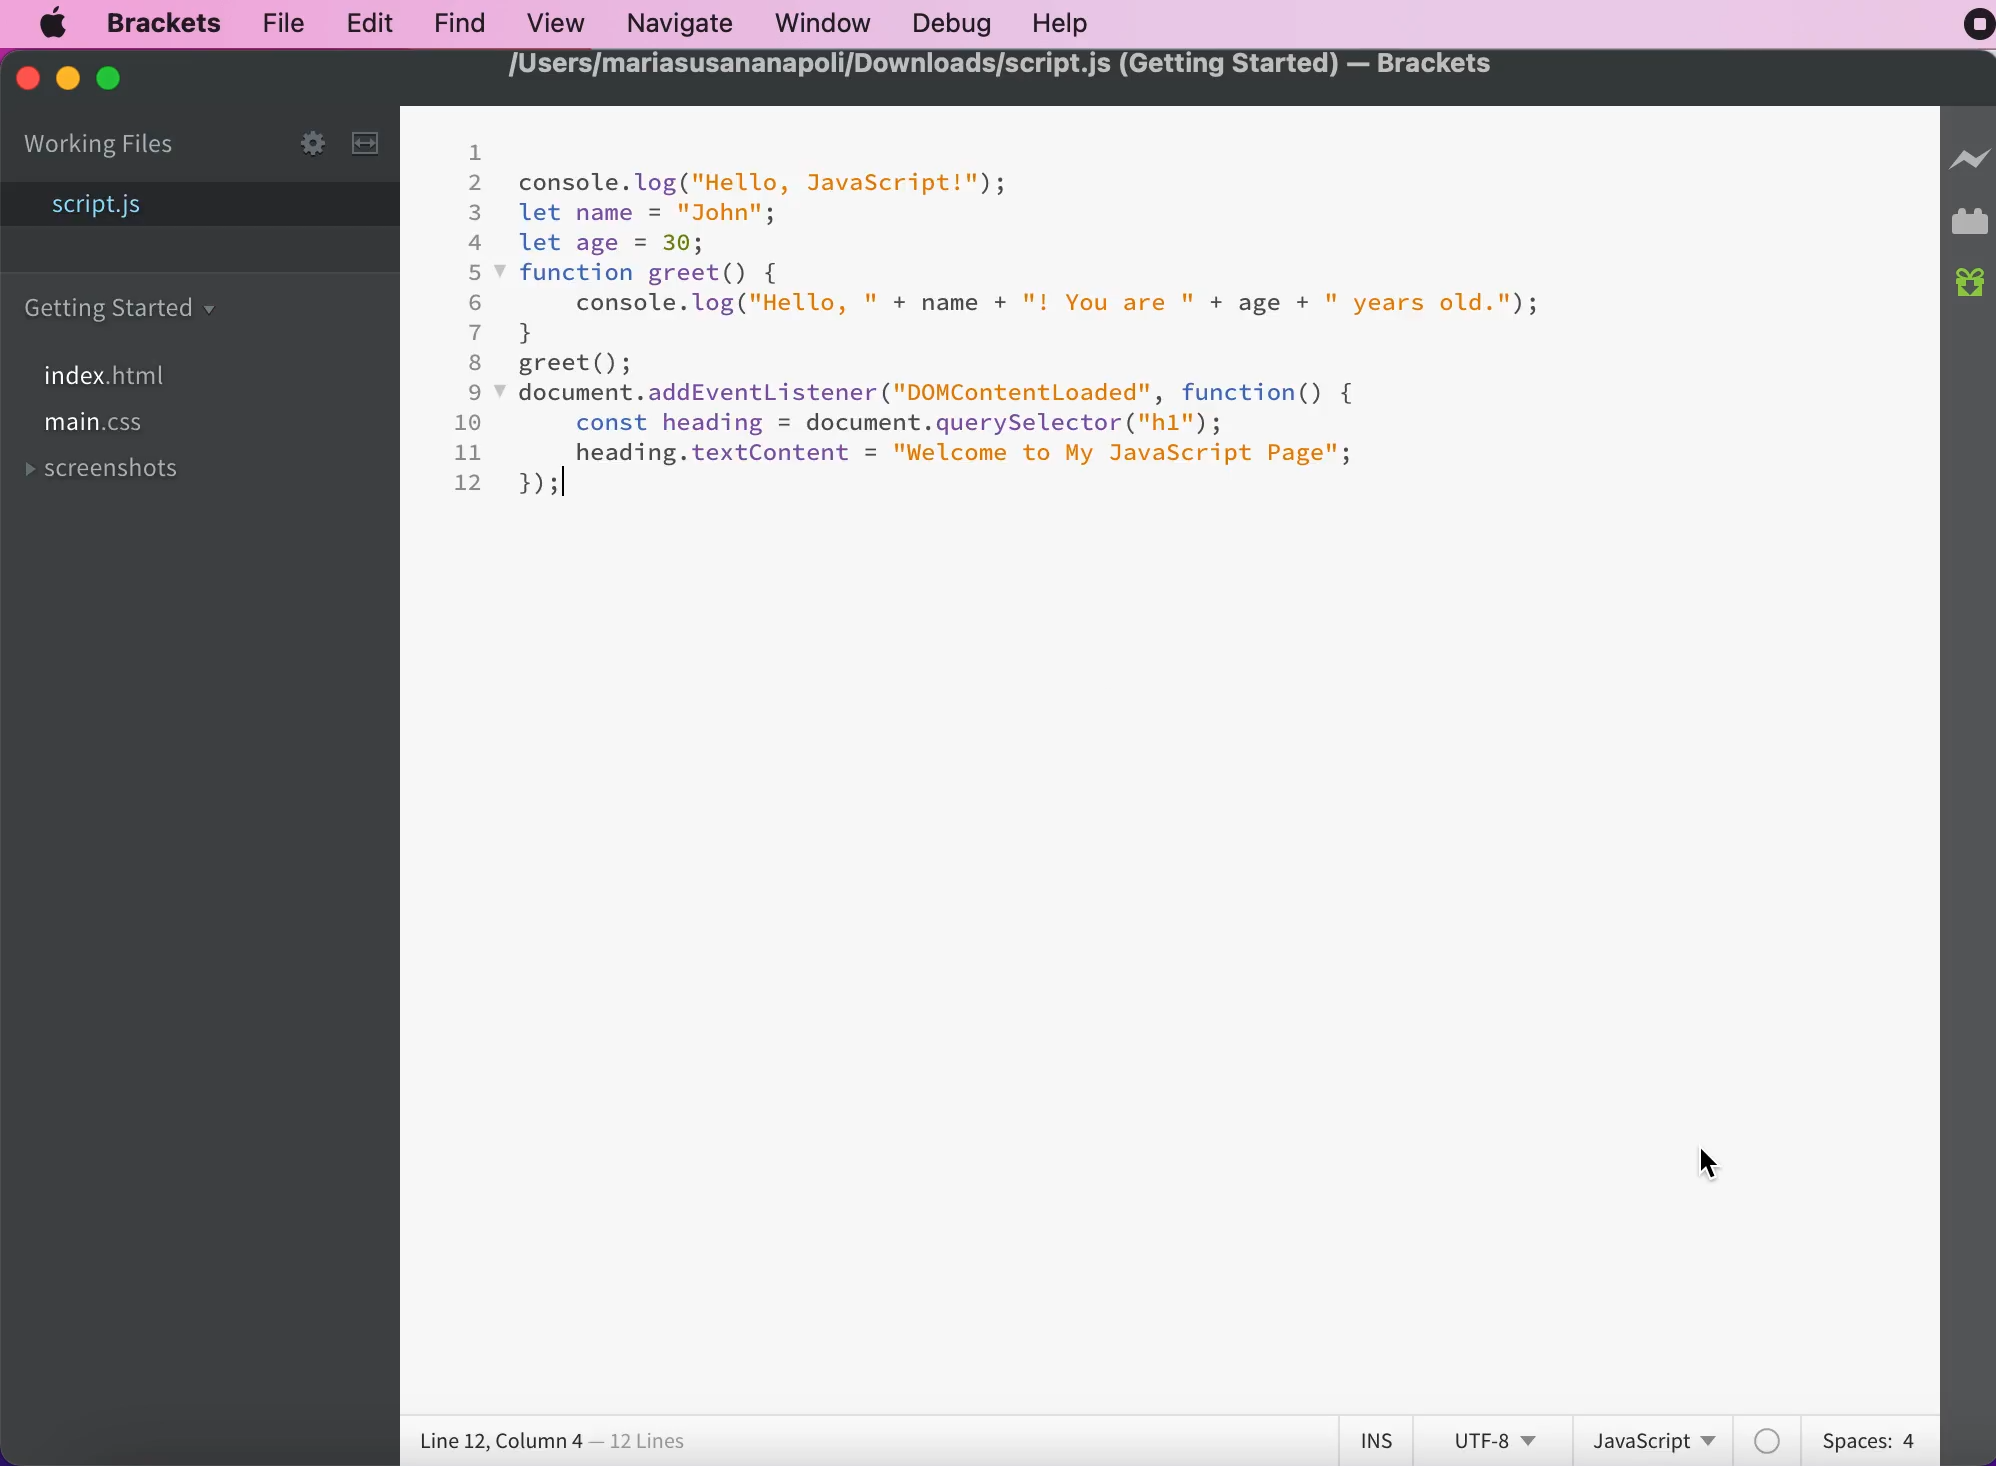 The image size is (1996, 1466). Describe the element at coordinates (476, 362) in the screenshot. I see `8` at that location.